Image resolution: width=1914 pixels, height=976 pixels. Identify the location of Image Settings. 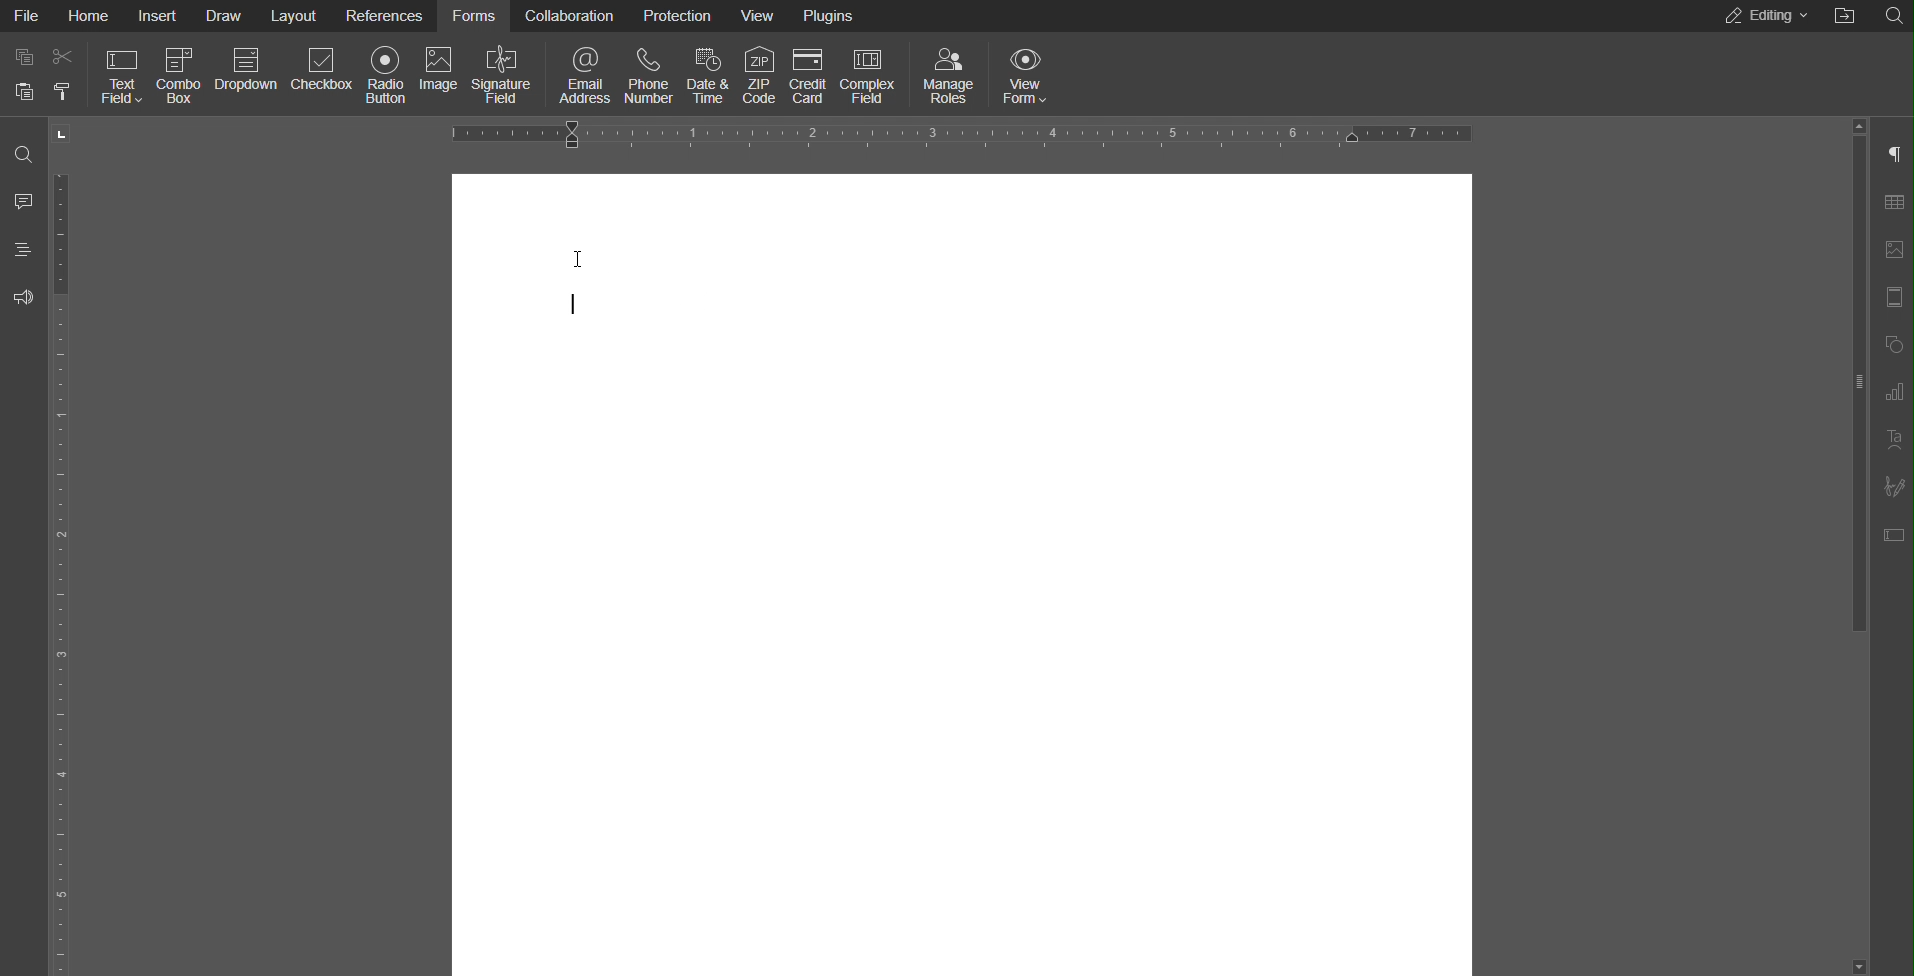
(1891, 250).